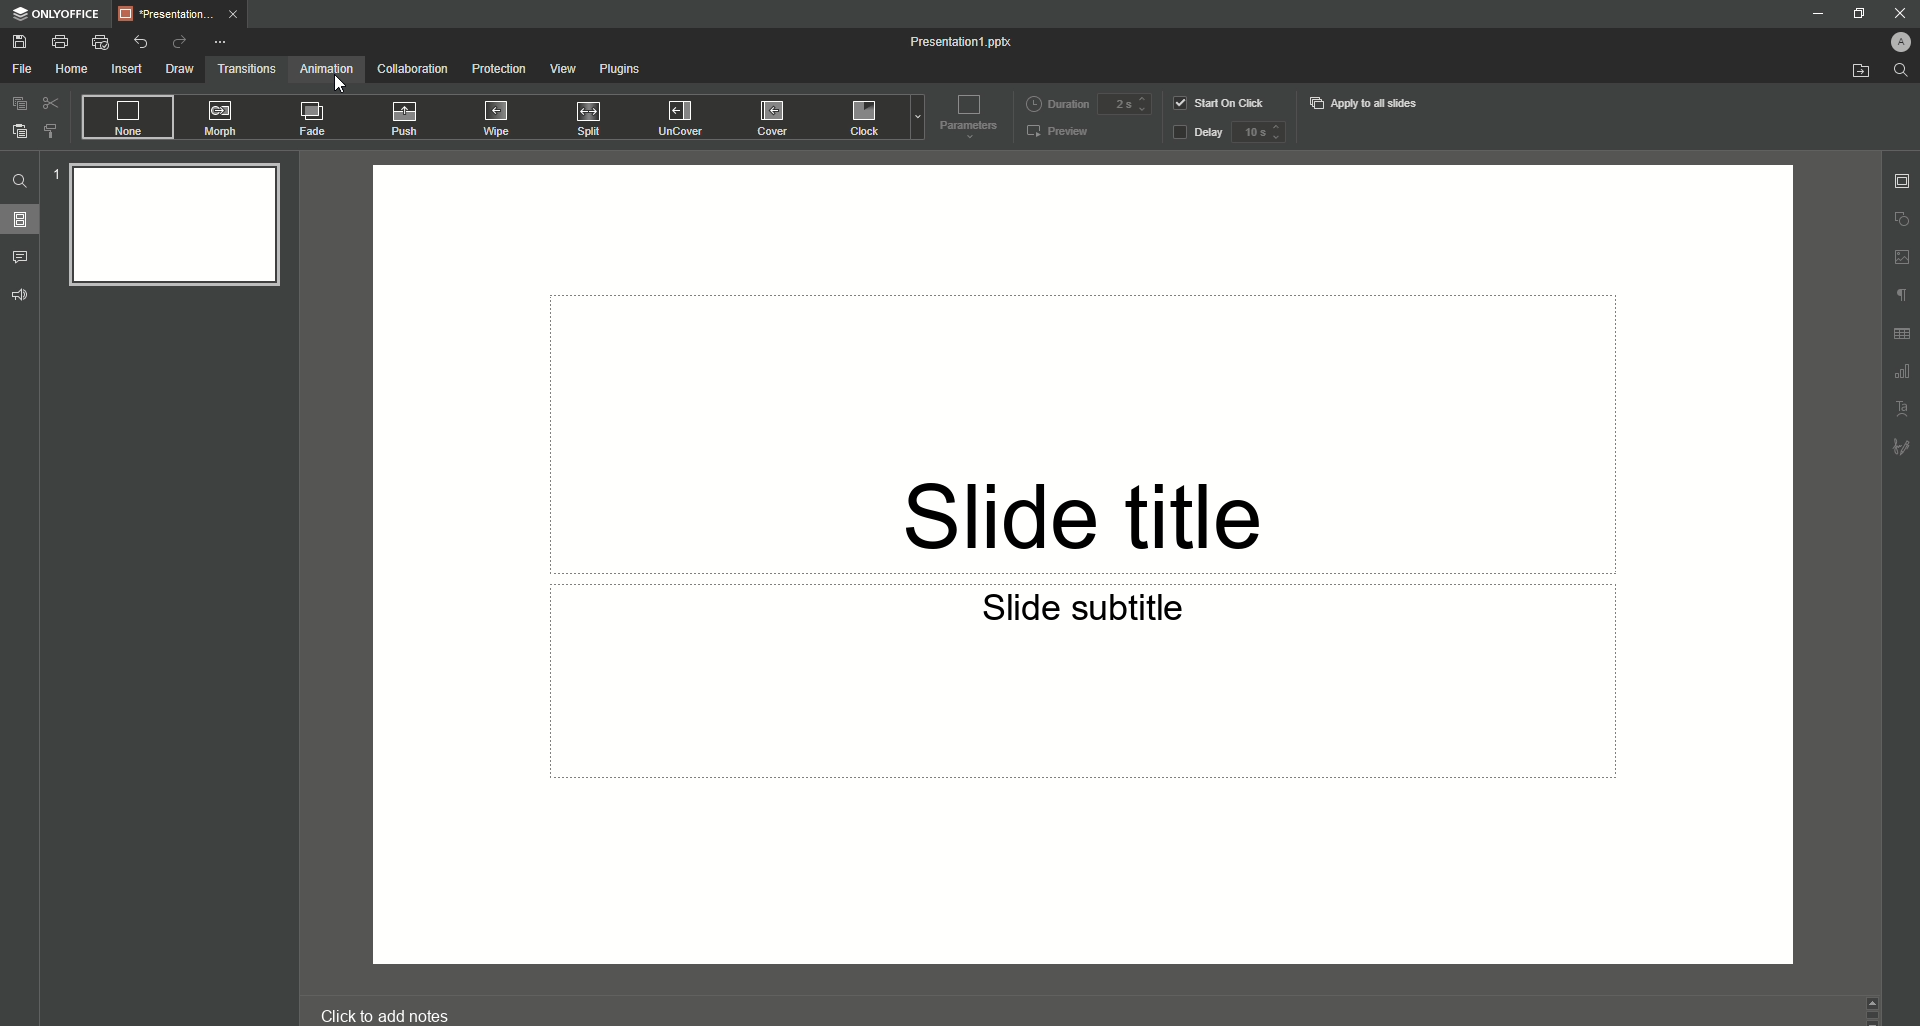  Describe the element at coordinates (60, 41) in the screenshot. I see `Print` at that location.